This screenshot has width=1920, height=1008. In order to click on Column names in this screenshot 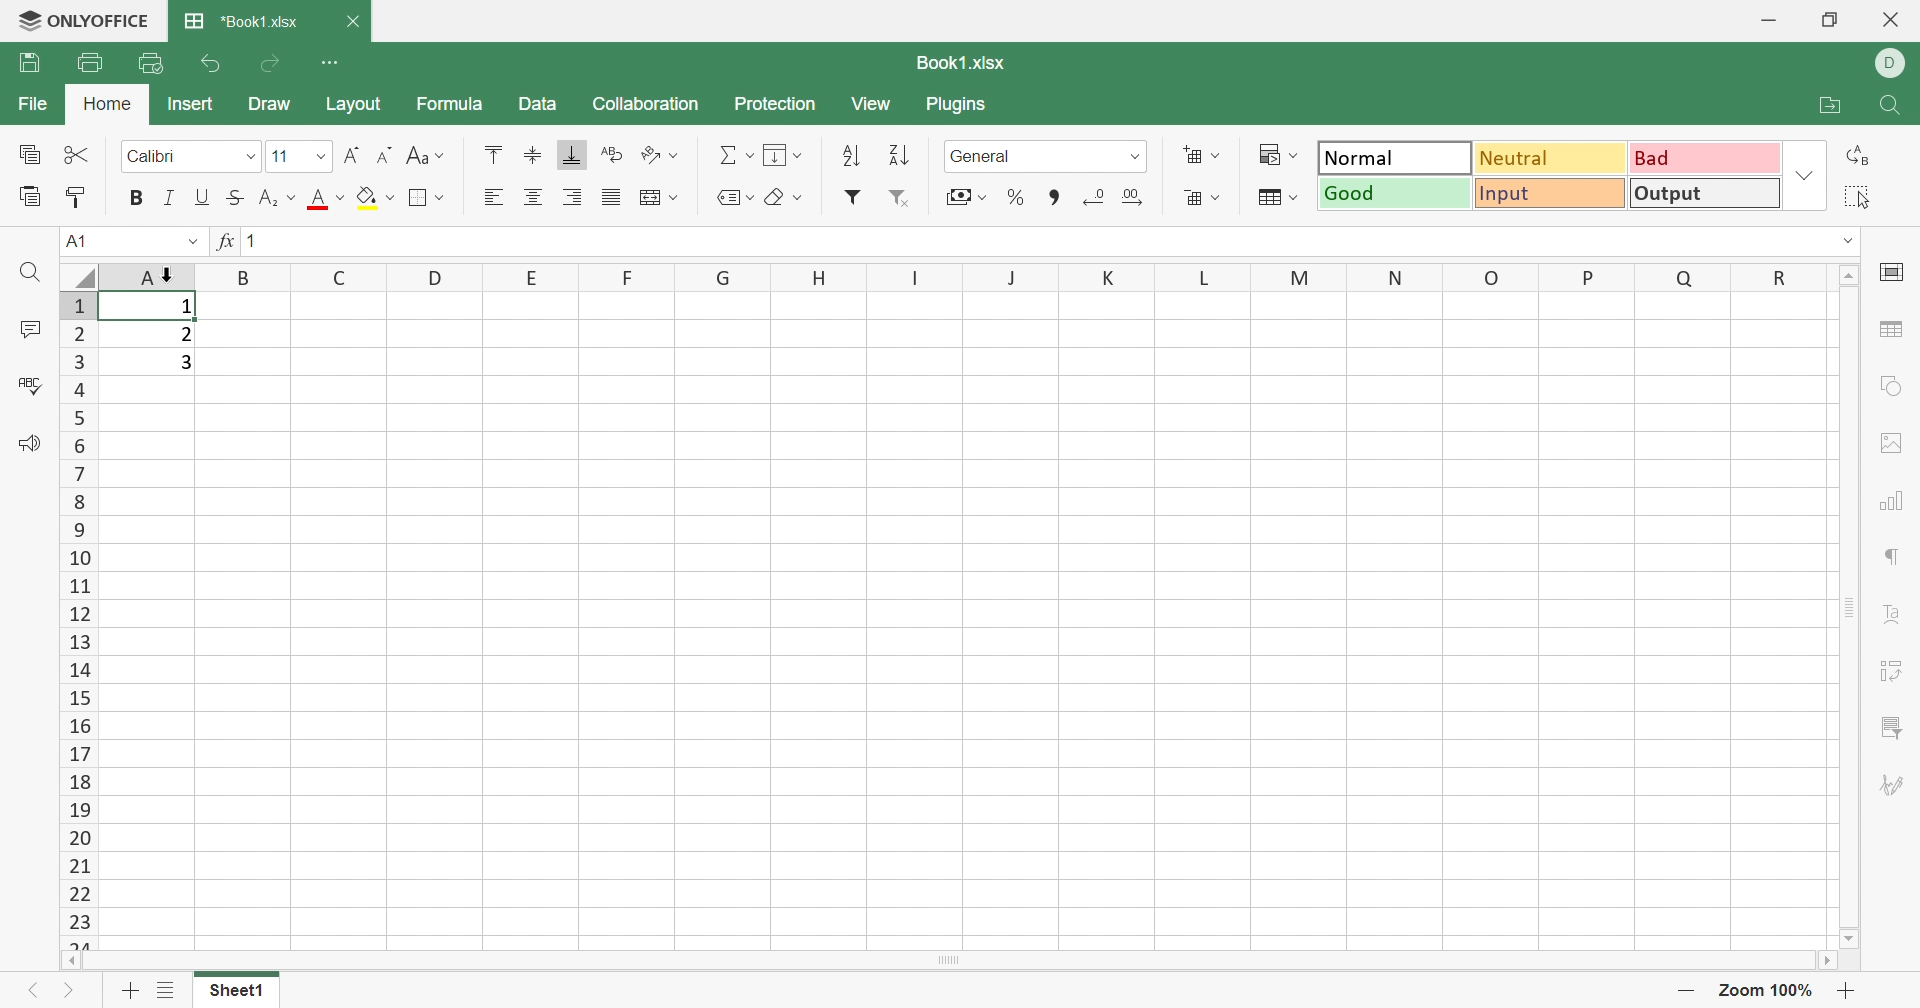, I will do `click(1008, 277)`.